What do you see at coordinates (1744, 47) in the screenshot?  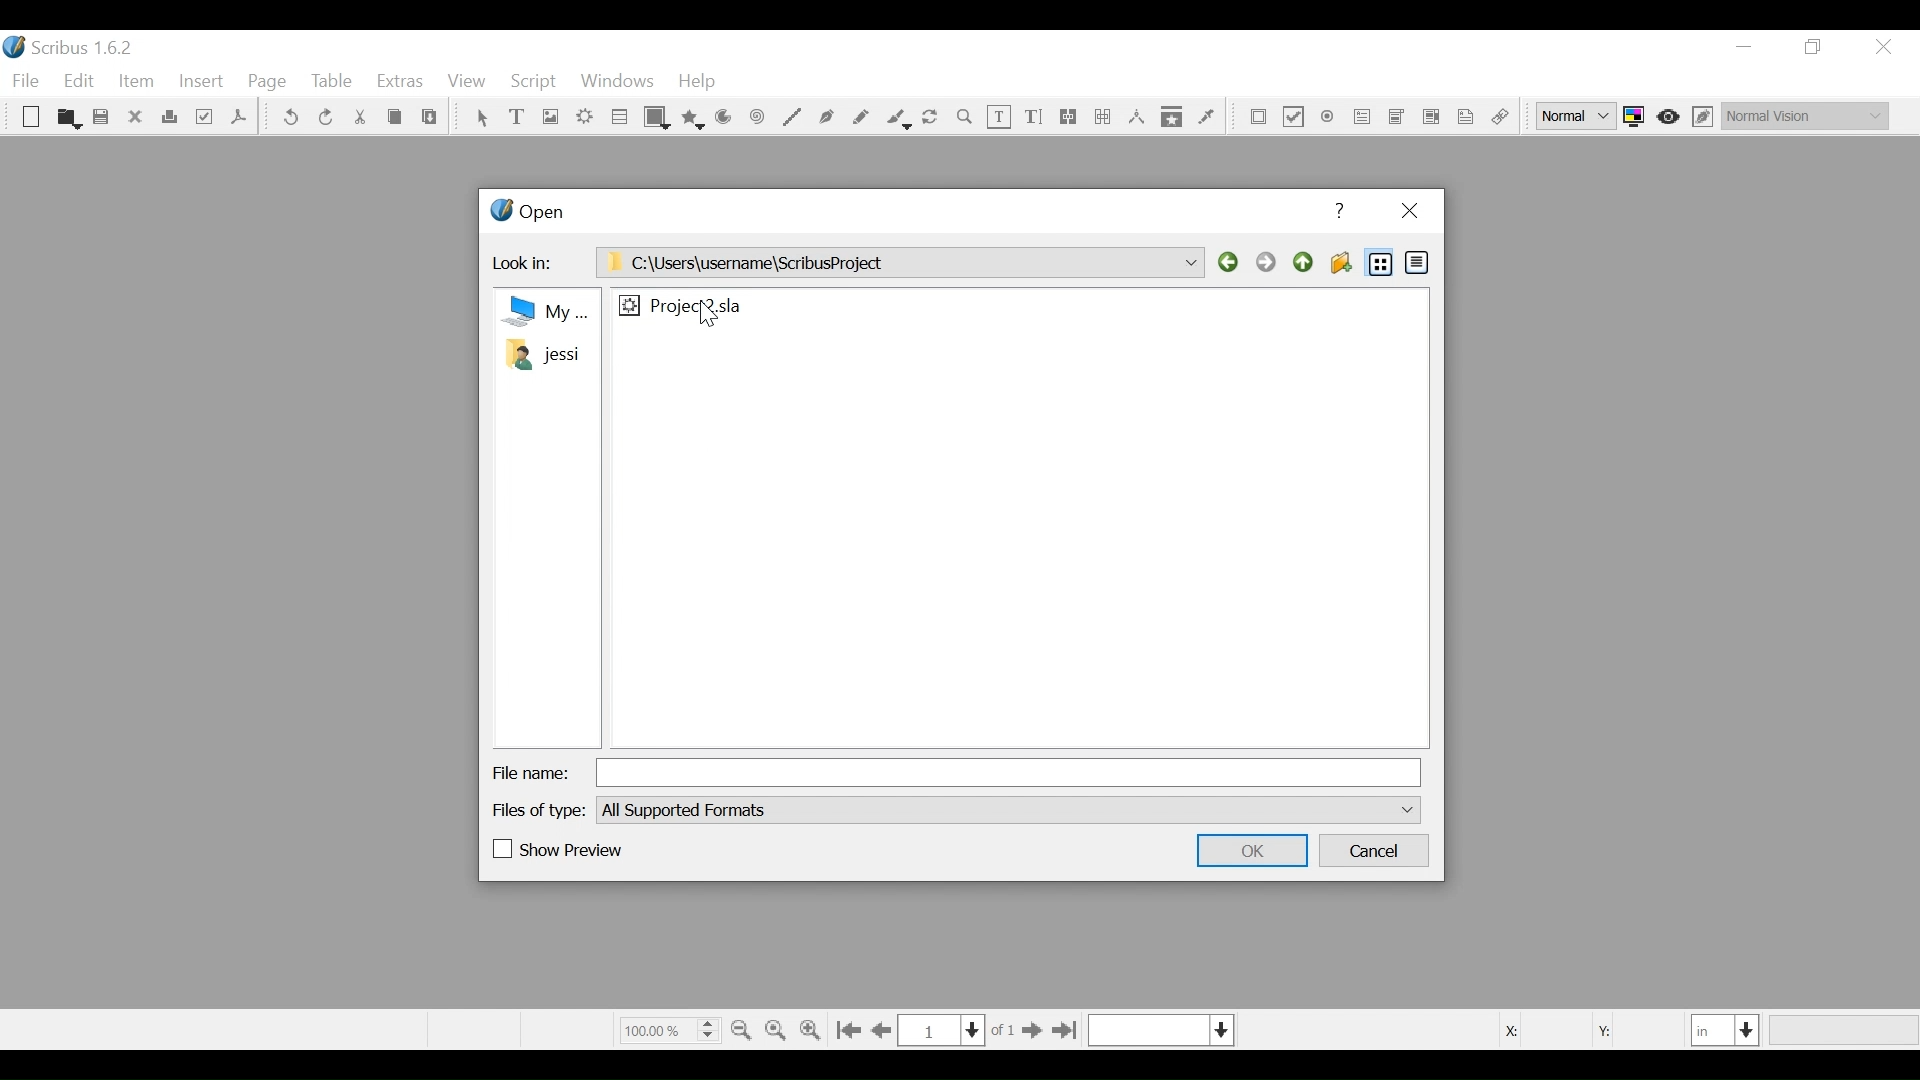 I see `minimize` at bounding box center [1744, 47].